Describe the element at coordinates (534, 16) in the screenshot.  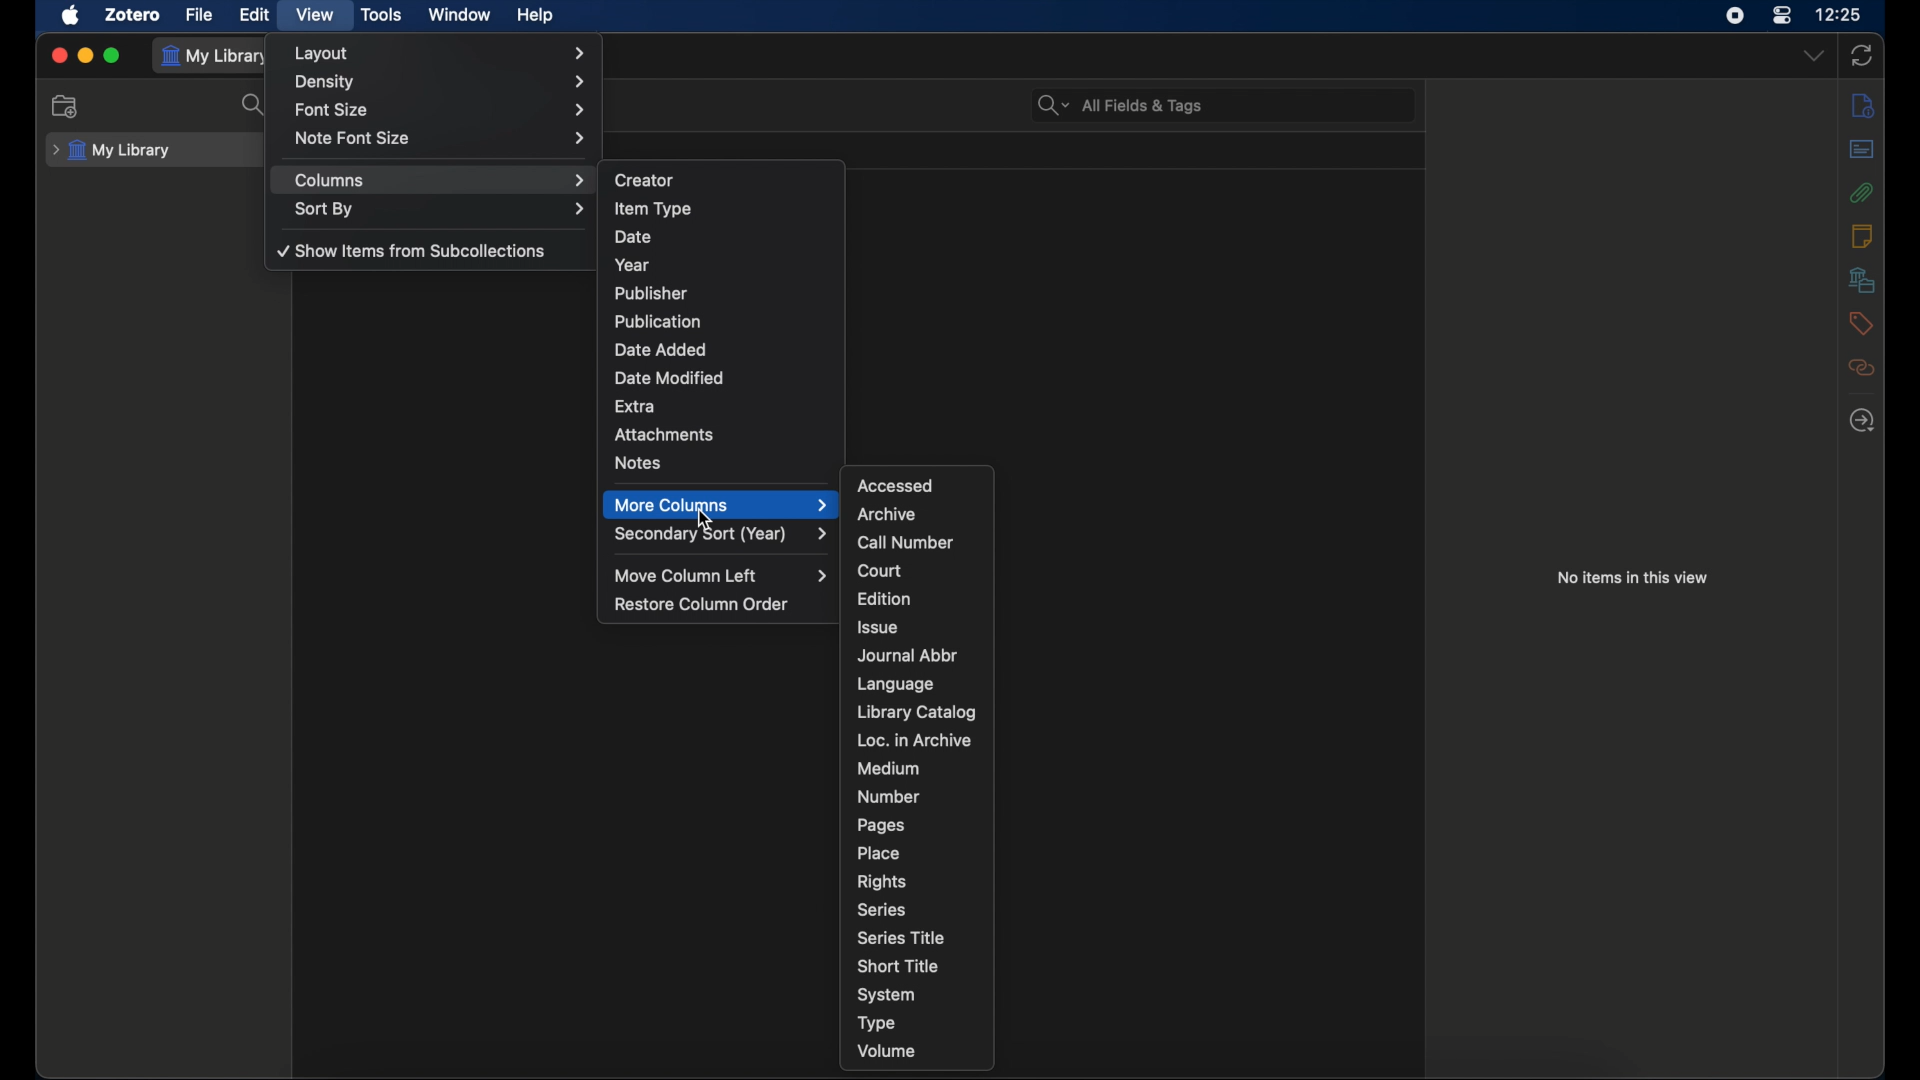
I see `help` at that location.